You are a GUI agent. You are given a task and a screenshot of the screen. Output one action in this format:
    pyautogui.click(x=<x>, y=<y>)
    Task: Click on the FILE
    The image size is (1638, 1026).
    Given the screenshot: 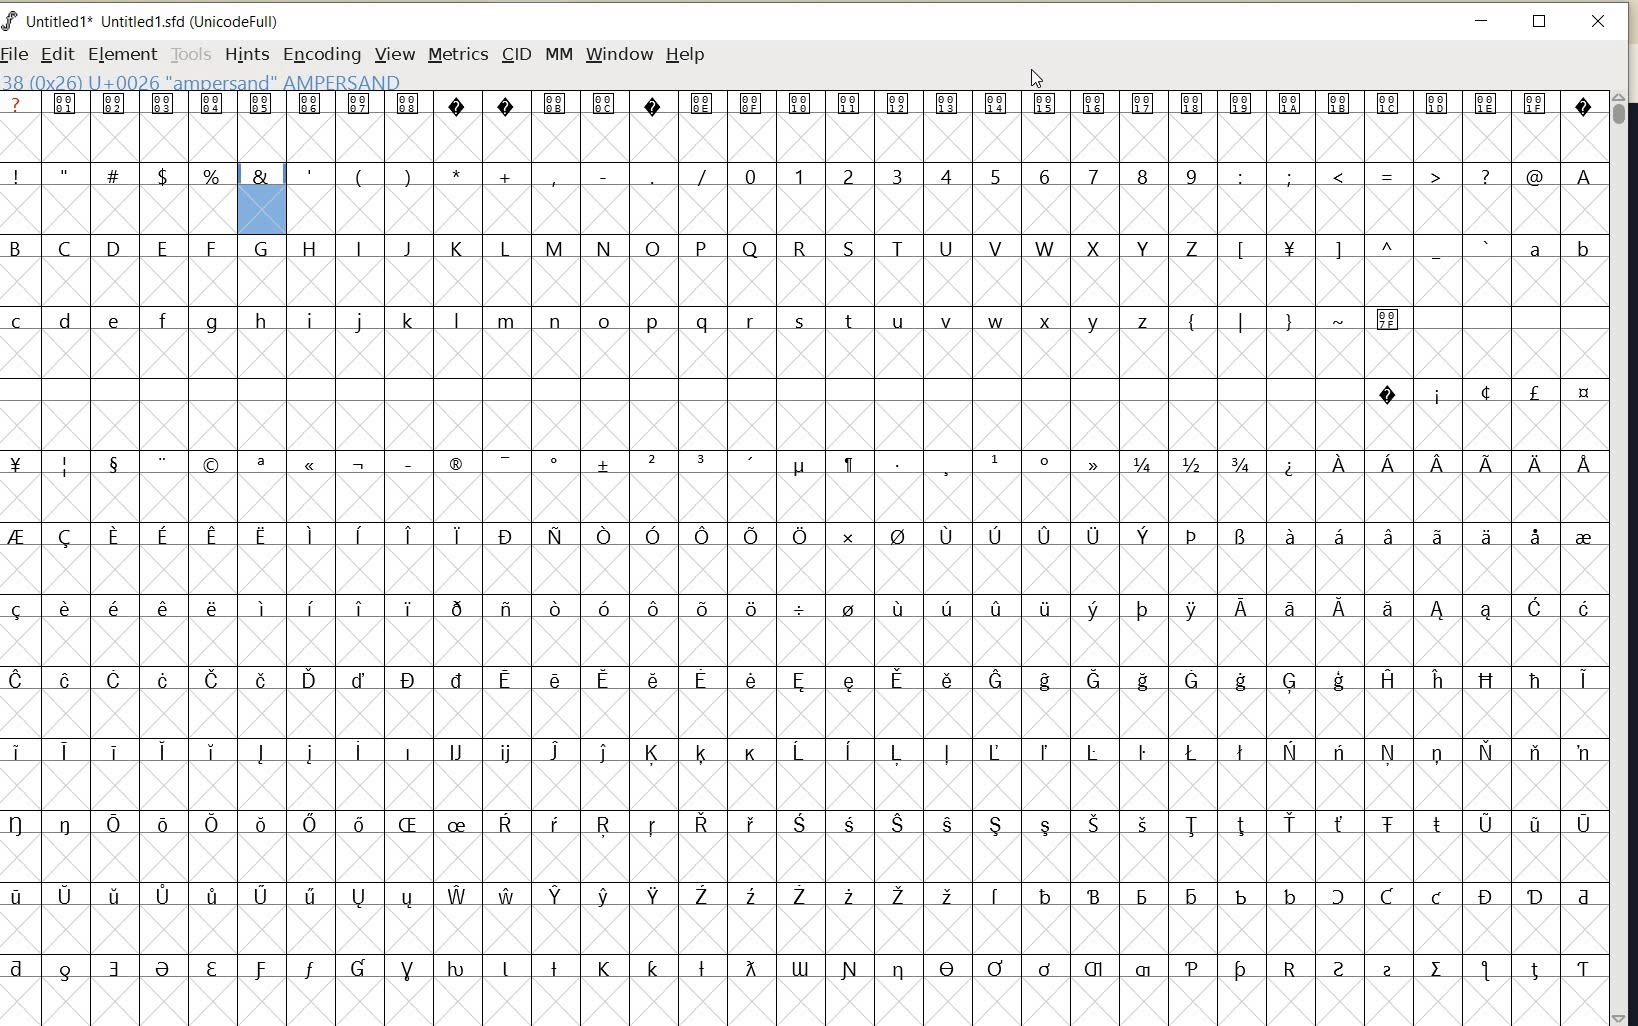 What is the action you would take?
    pyautogui.click(x=16, y=55)
    